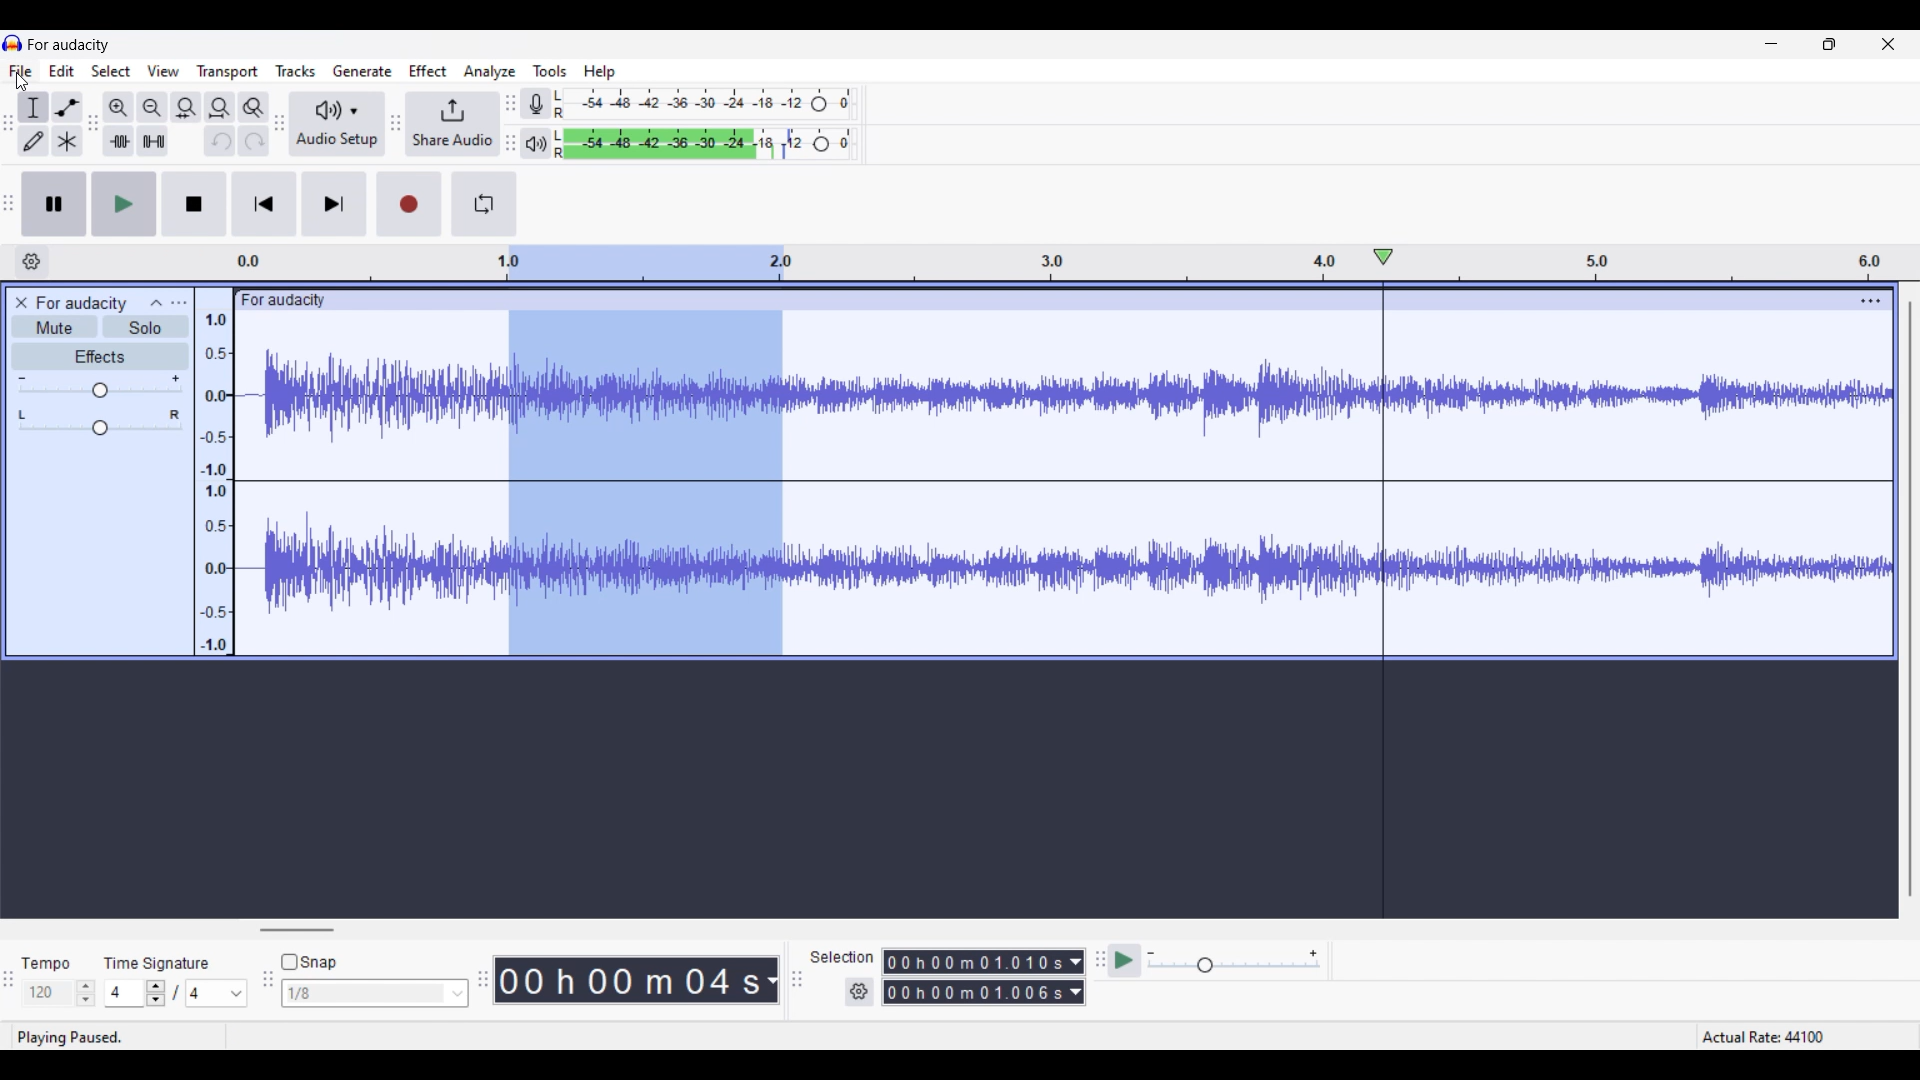 Image resolution: width=1920 pixels, height=1080 pixels. What do you see at coordinates (376, 993) in the screenshot?
I see `Snap options` at bounding box center [376, 993].